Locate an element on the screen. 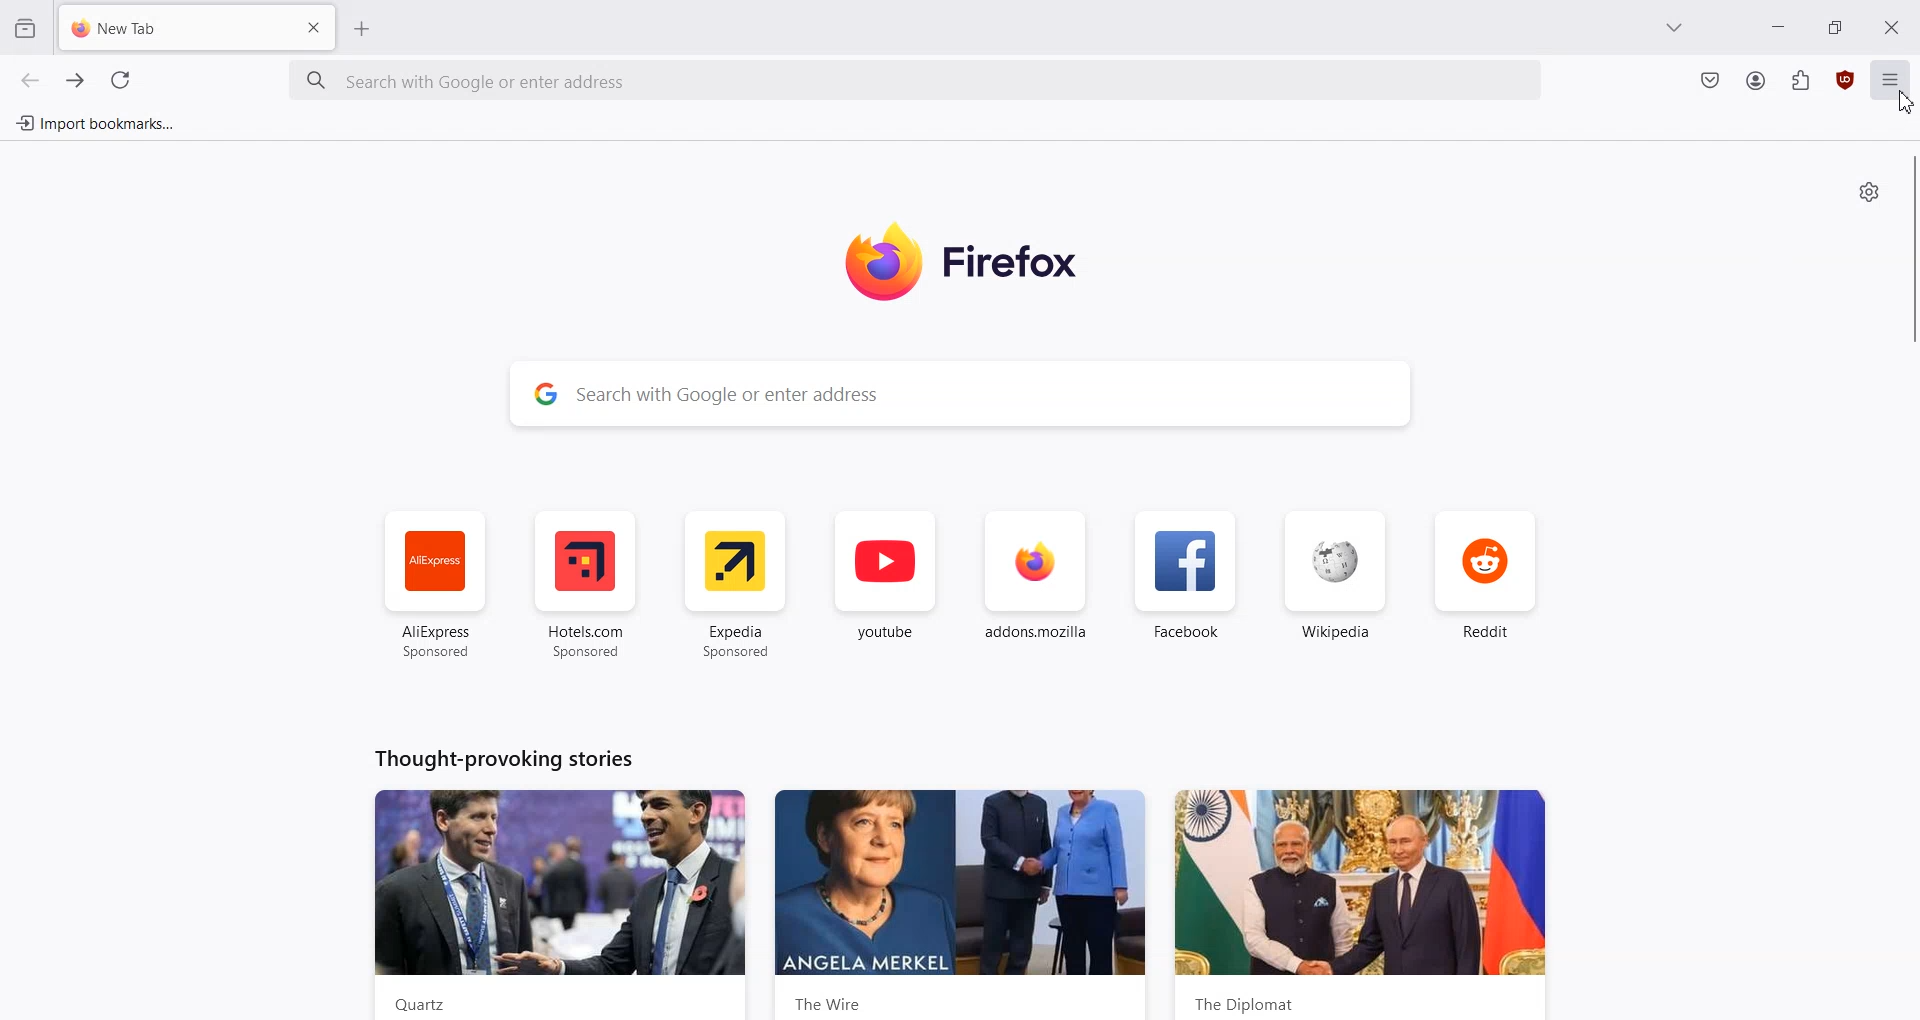  News is located at coordinates (561, 904).